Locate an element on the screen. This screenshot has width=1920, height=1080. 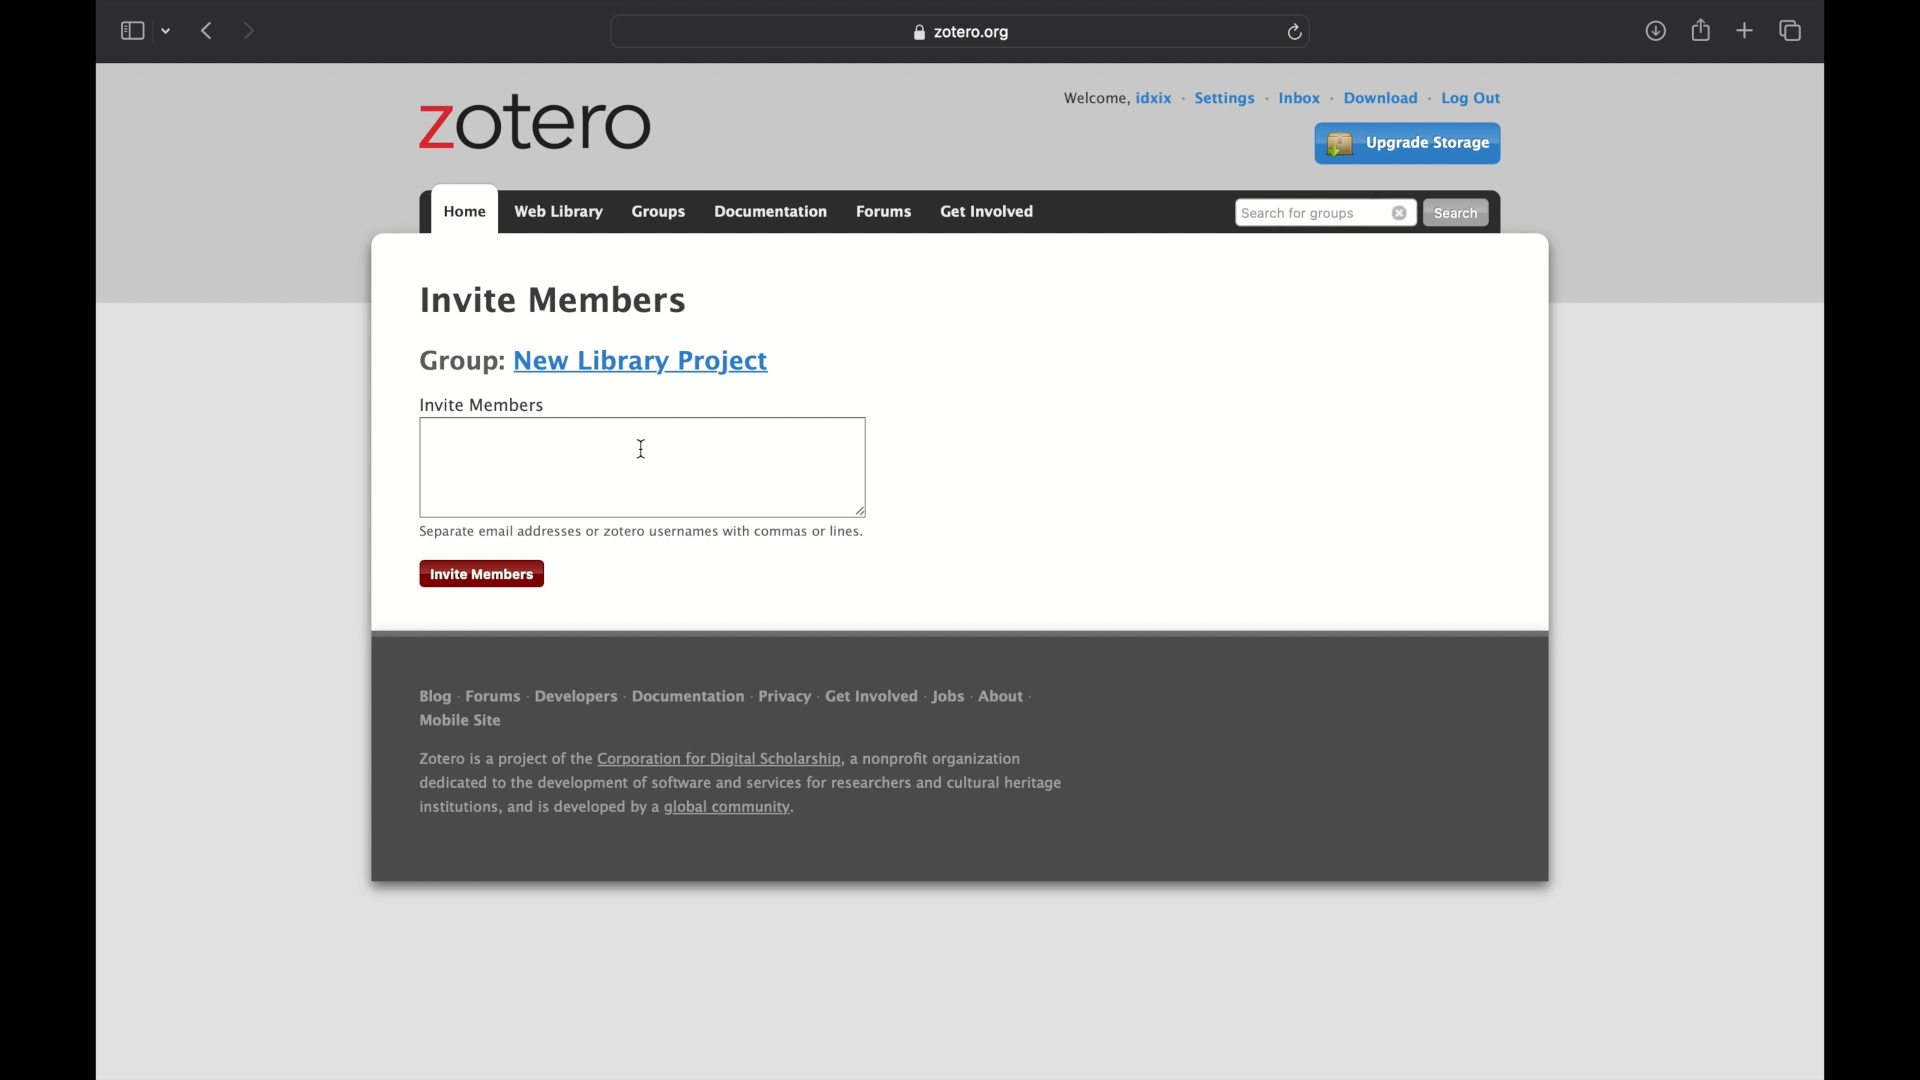
documentation is located at coordinates (690, 699).